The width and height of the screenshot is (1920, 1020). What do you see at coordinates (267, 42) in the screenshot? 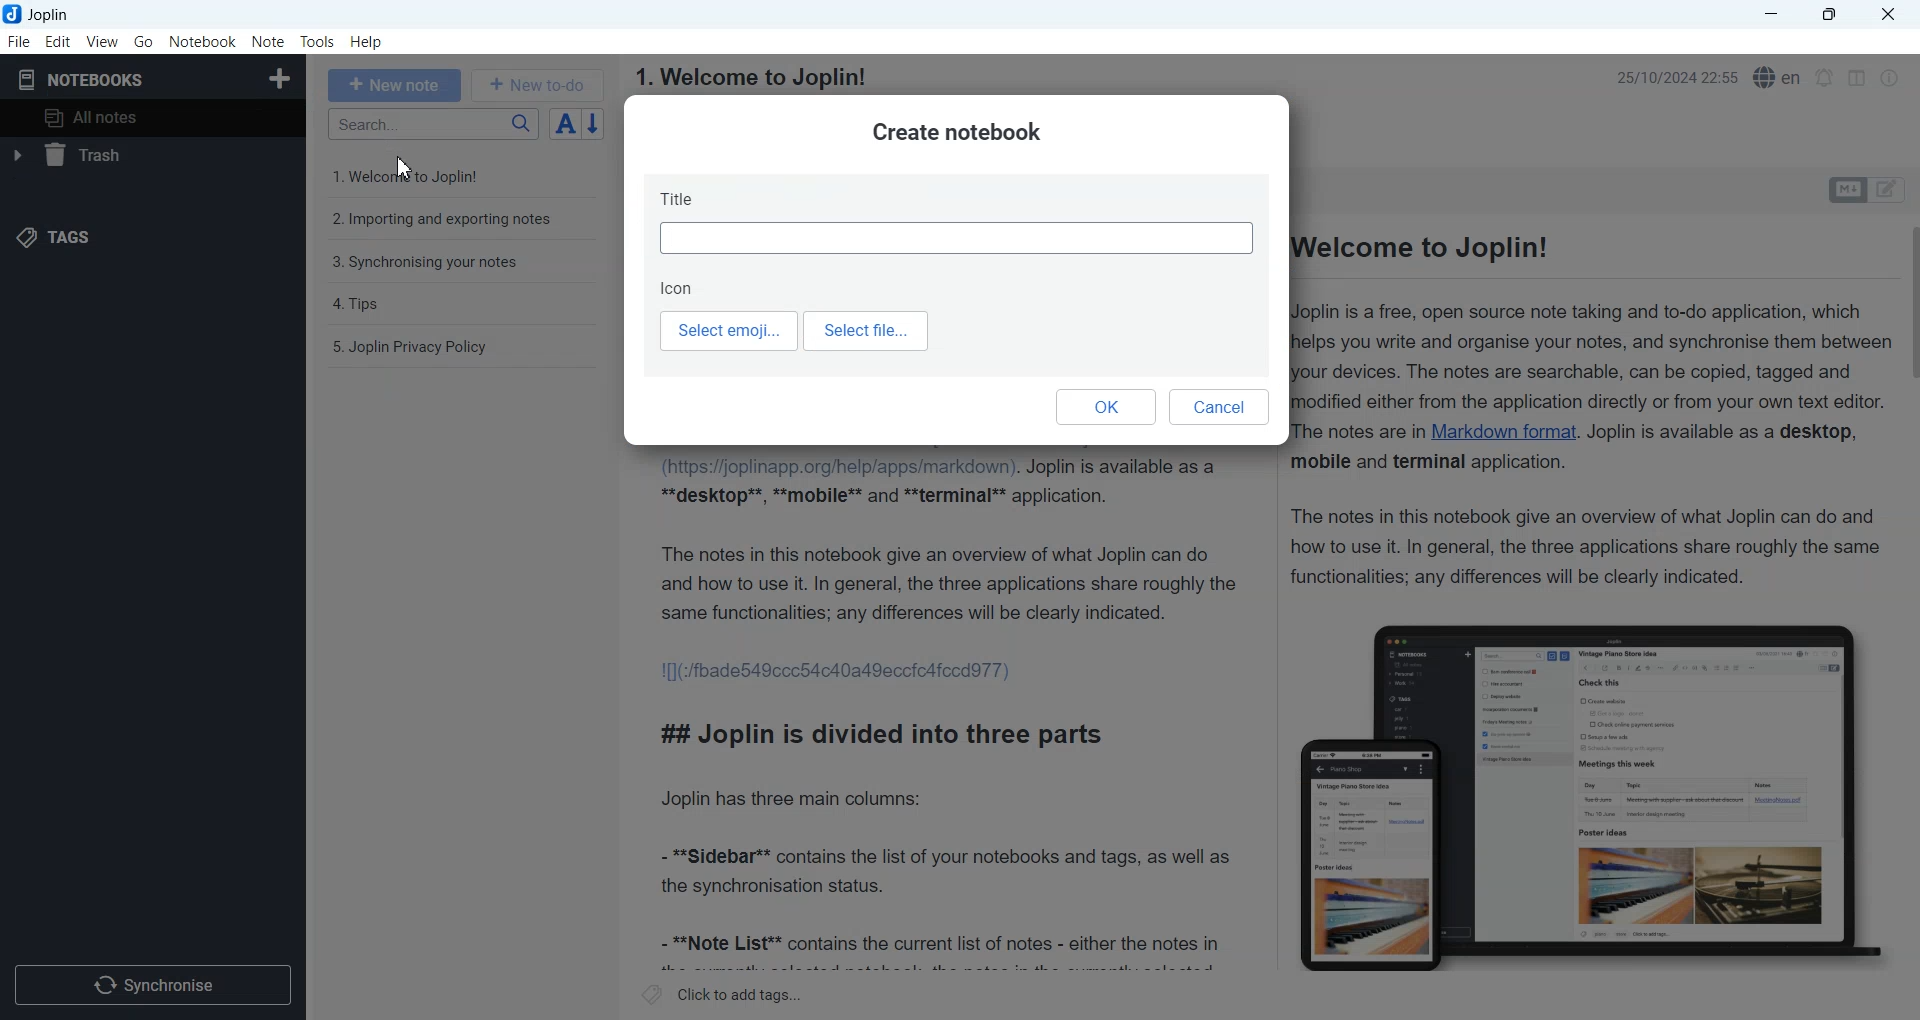
I see `Note` at bounding box center [267, 42].